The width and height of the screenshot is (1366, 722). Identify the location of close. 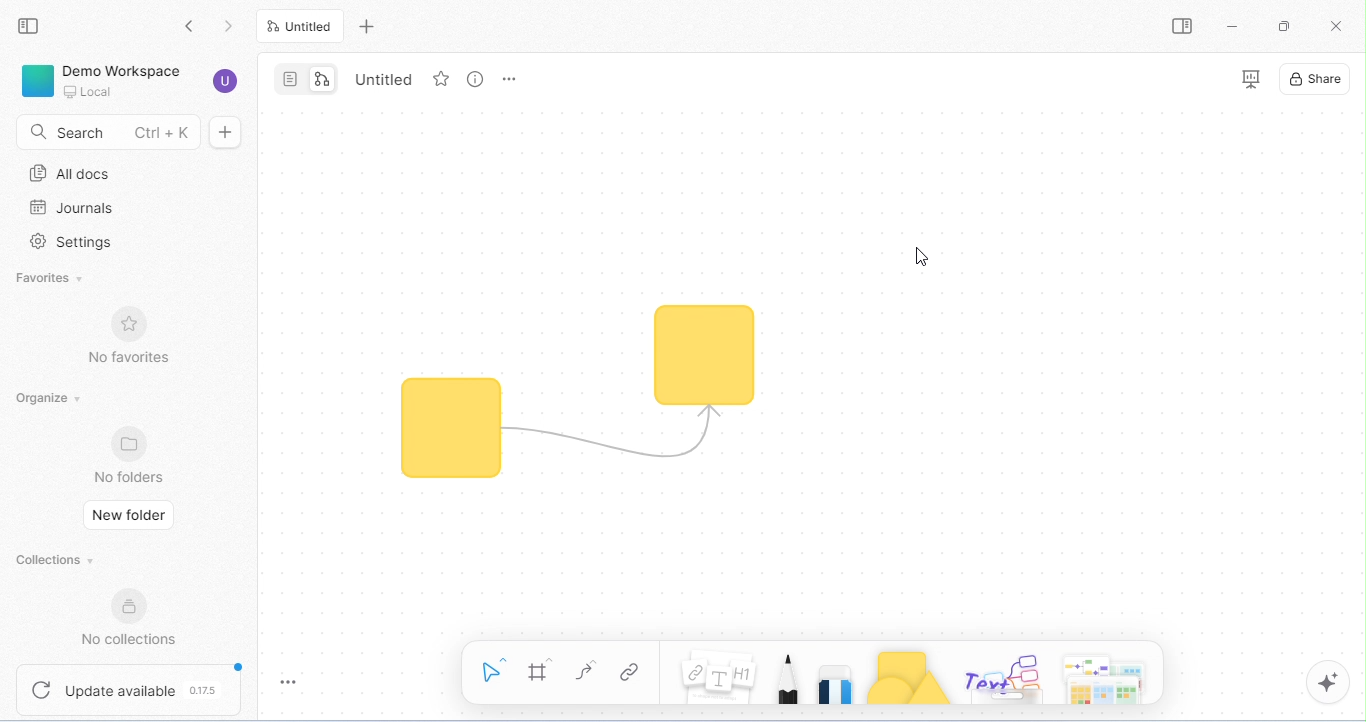
(1339, 26).